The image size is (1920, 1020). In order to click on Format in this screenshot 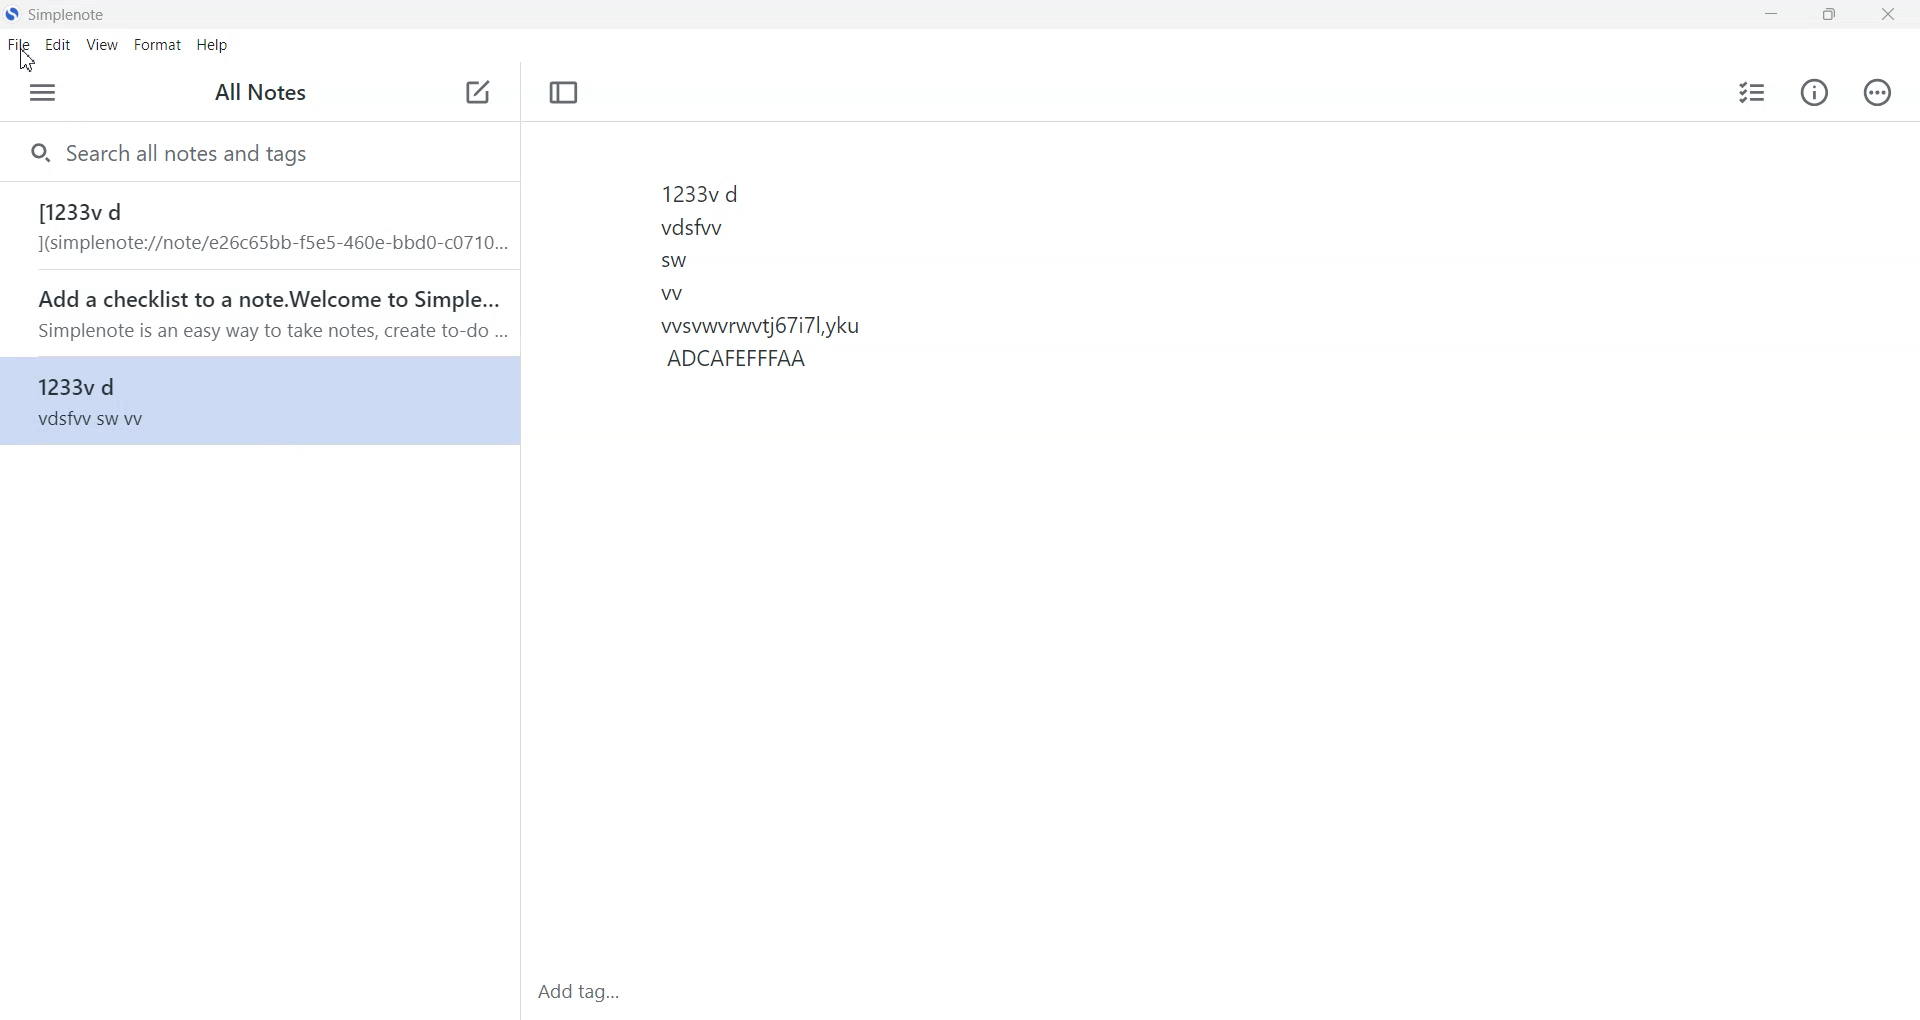, I will do `click(157, 45)`.